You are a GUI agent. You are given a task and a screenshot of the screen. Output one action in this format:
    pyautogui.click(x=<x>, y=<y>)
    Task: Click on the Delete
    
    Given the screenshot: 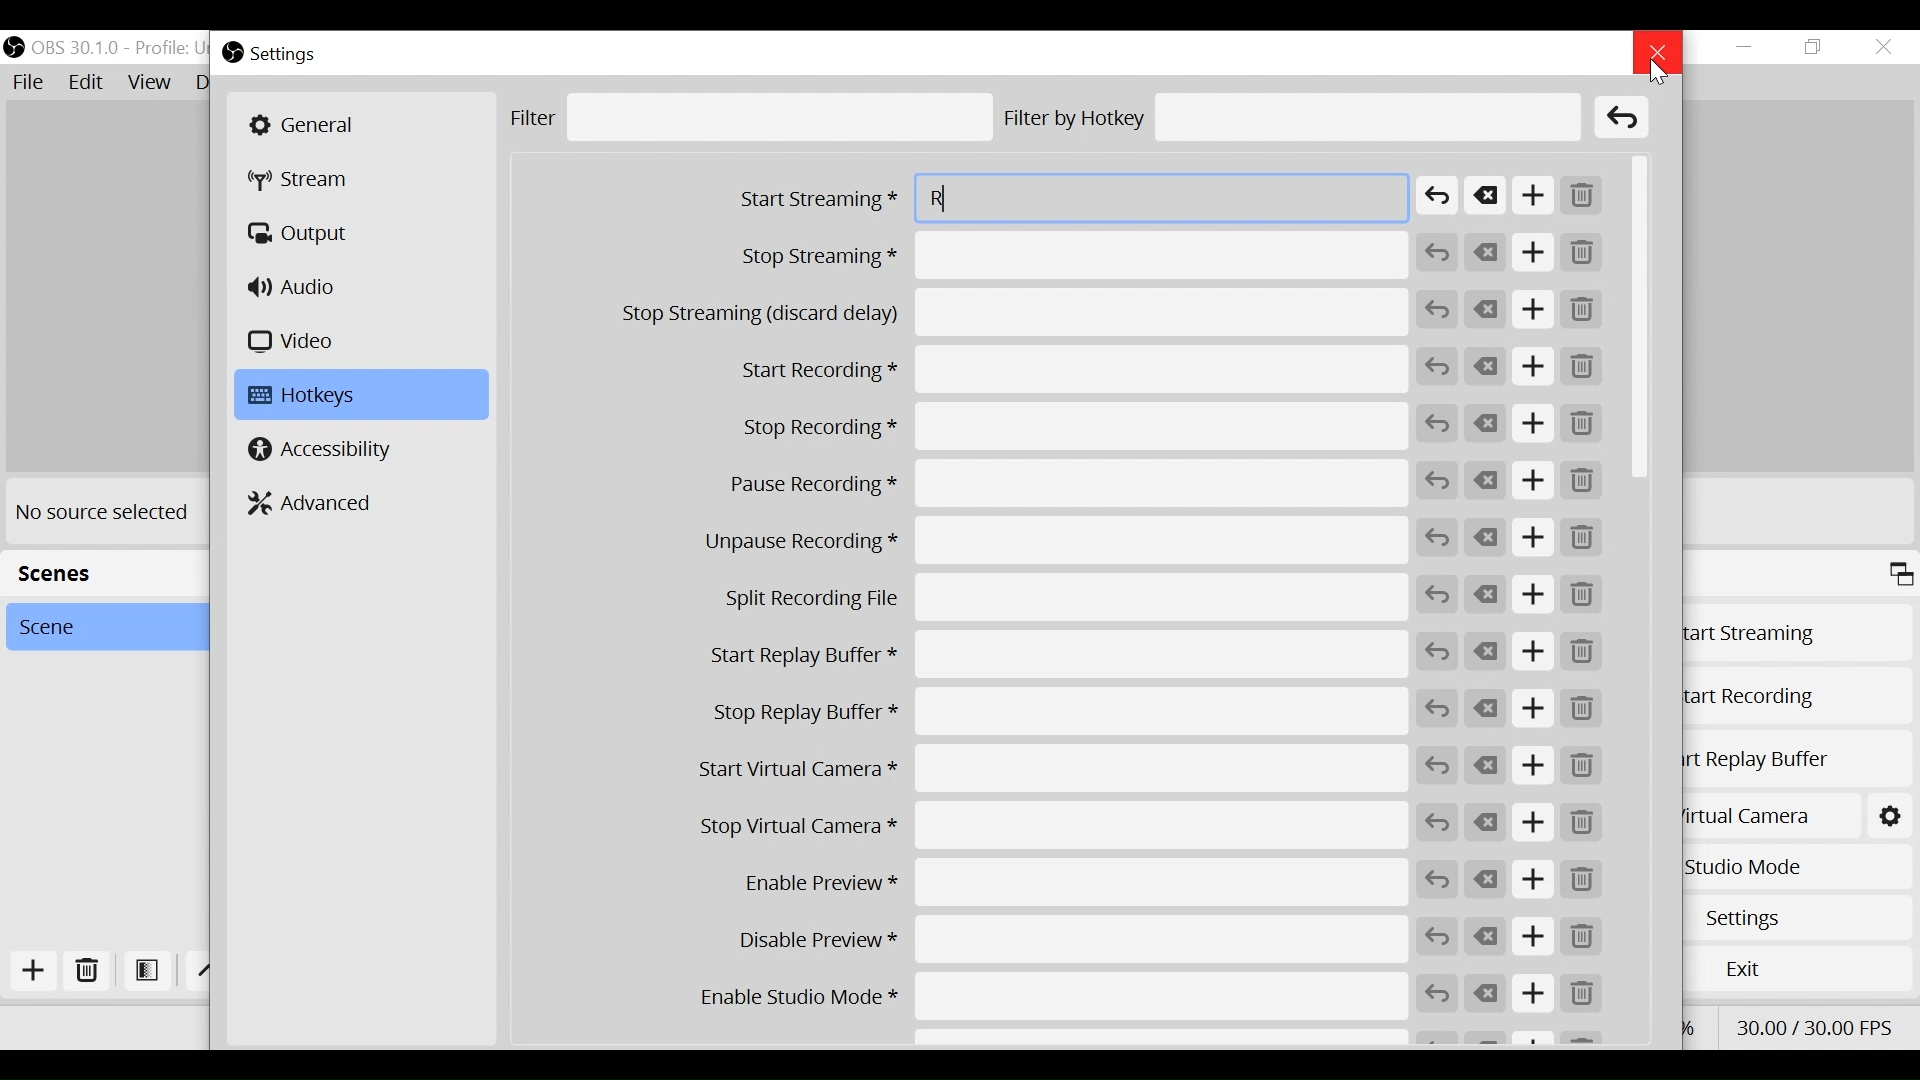 What is the action you would take?
    pyautogui.click(x=88, y=972)
    